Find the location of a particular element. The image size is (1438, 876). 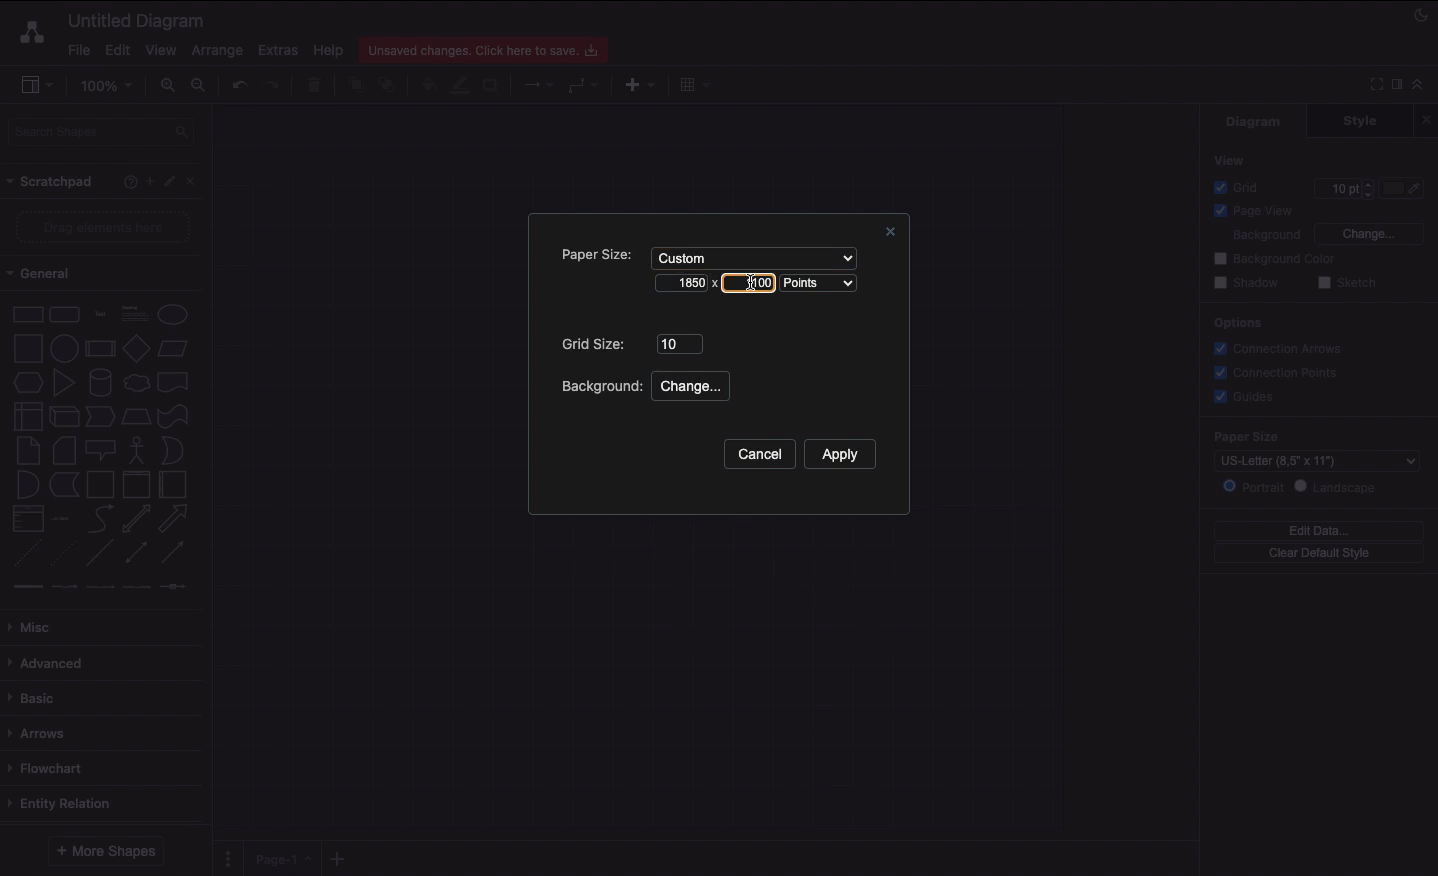

More shapes is located at coordinates (104, 851).